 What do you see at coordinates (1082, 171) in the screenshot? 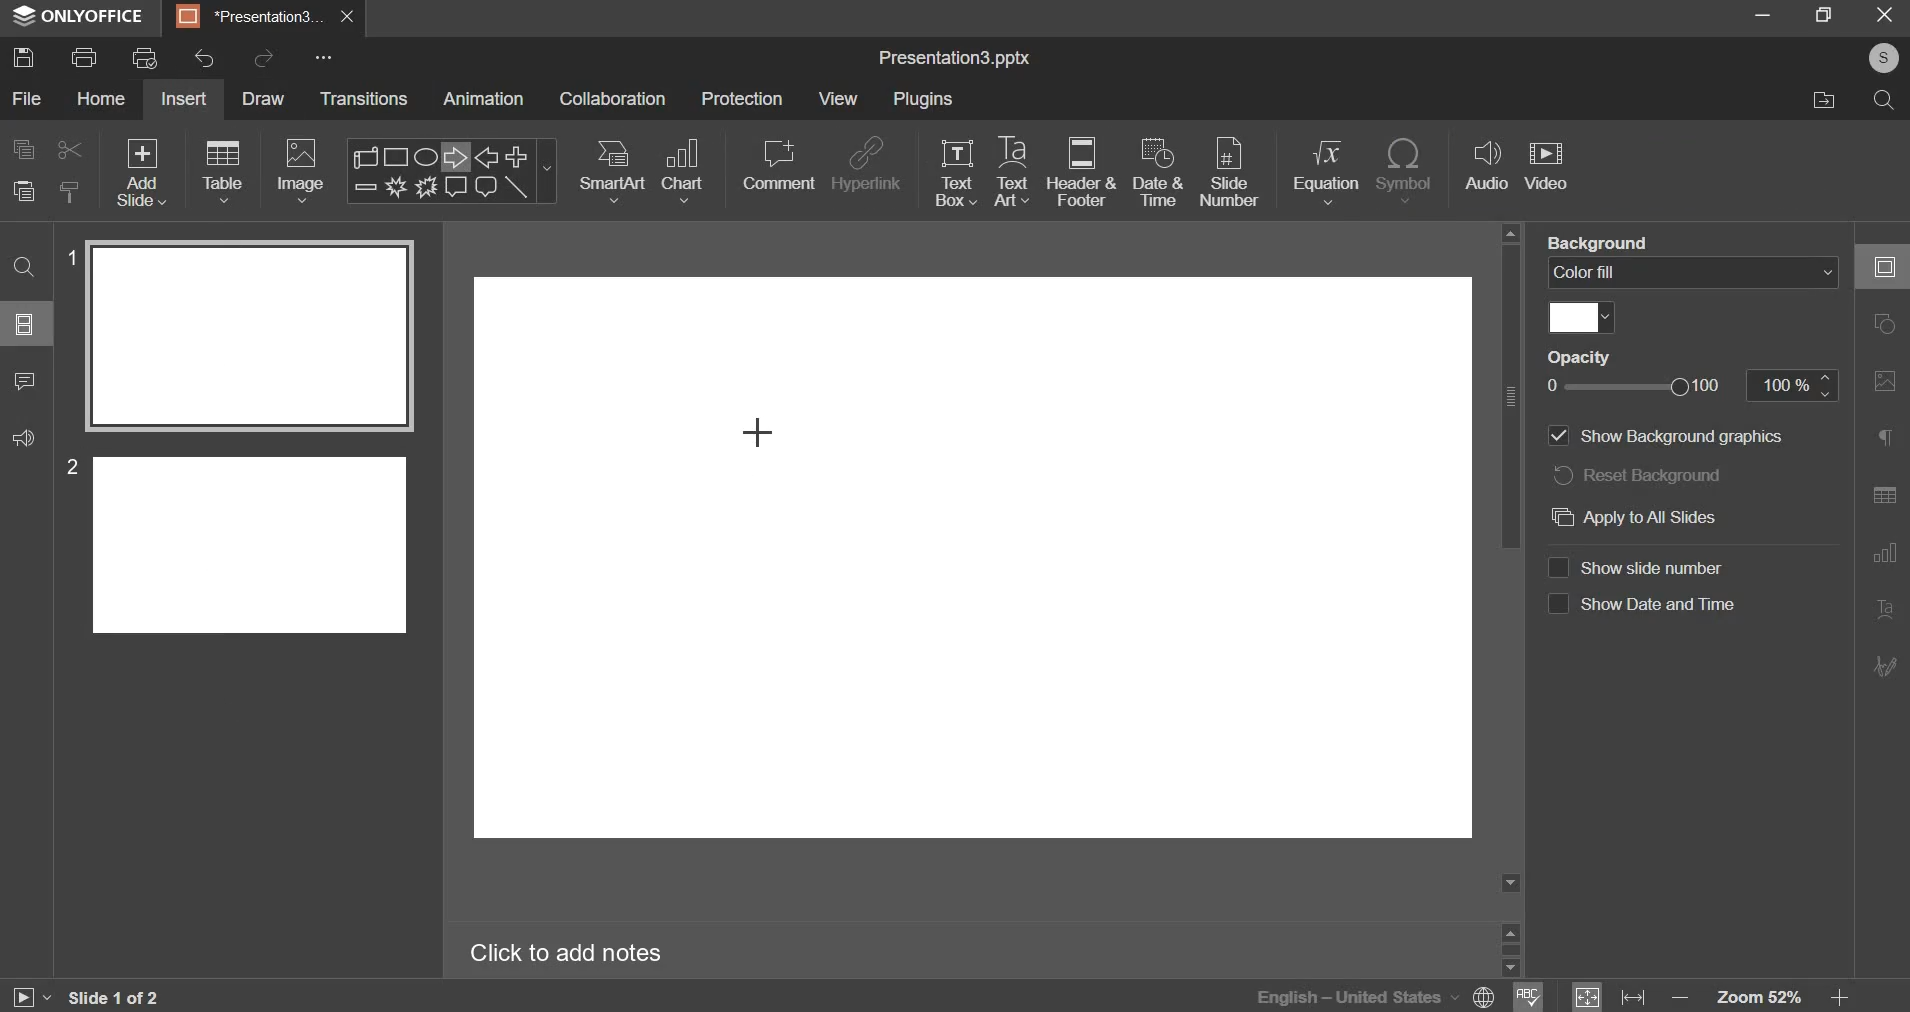
I see `header & footer` at bounding box center [1082, 171].